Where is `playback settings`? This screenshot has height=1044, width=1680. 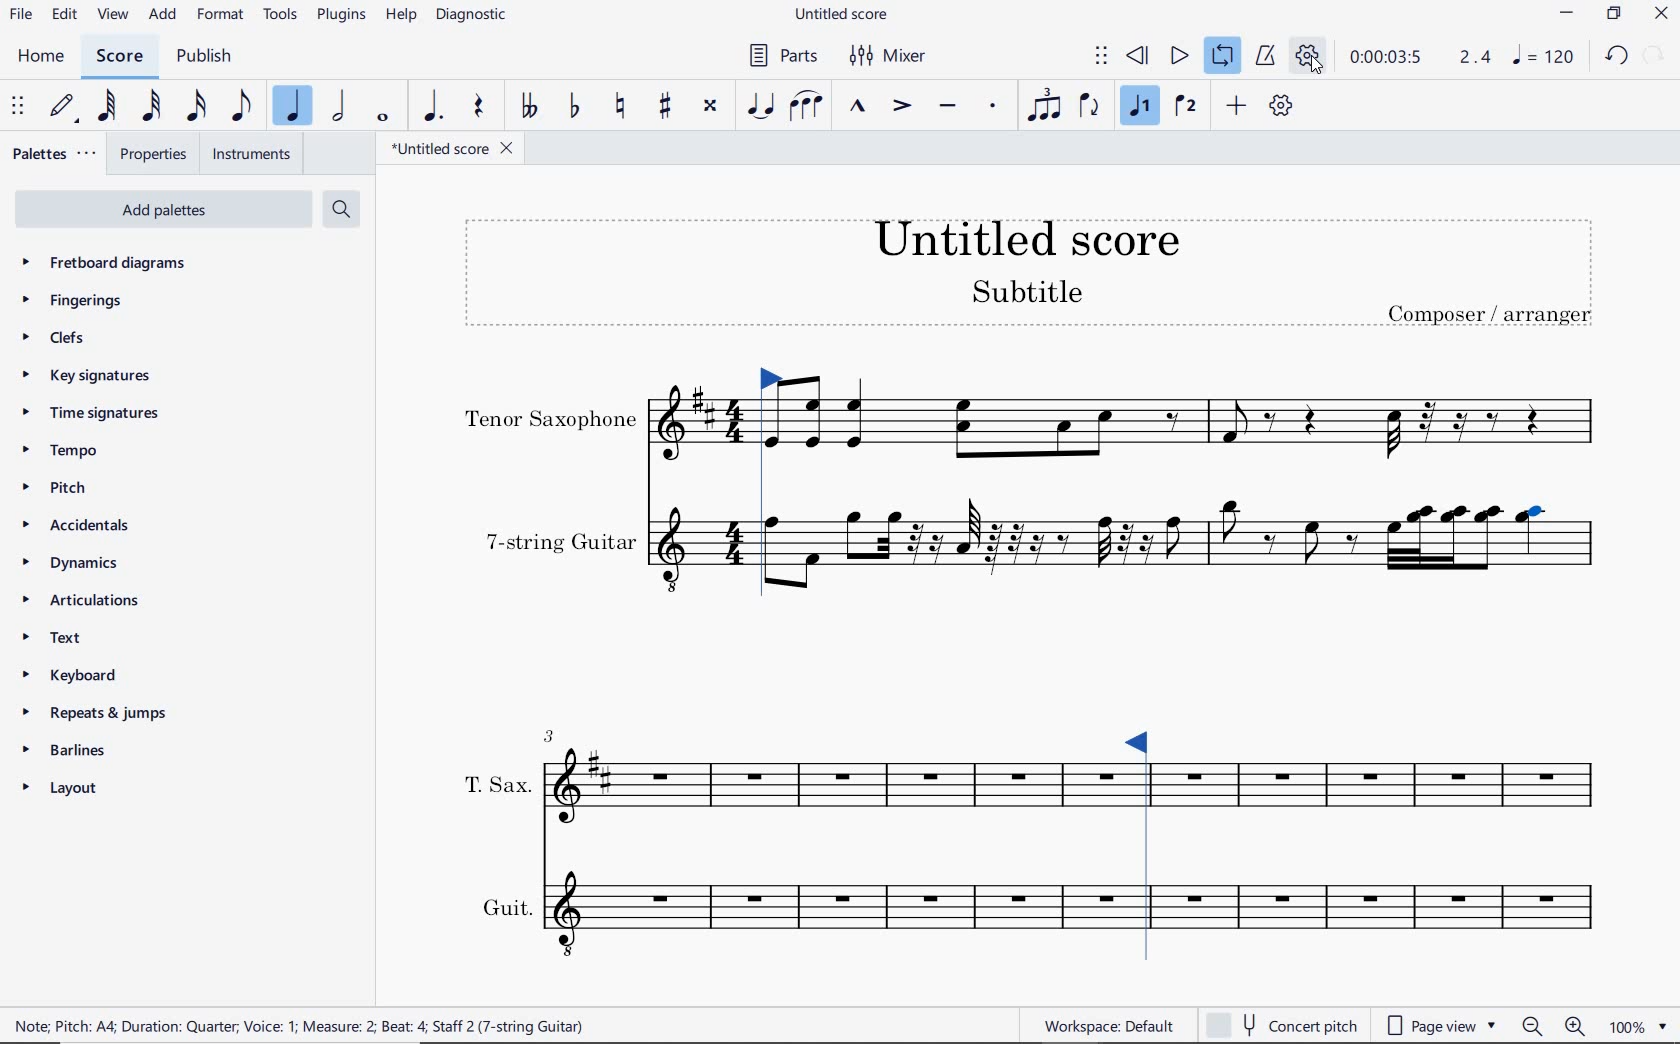 playback settings is located at coordinates (1288, 107).